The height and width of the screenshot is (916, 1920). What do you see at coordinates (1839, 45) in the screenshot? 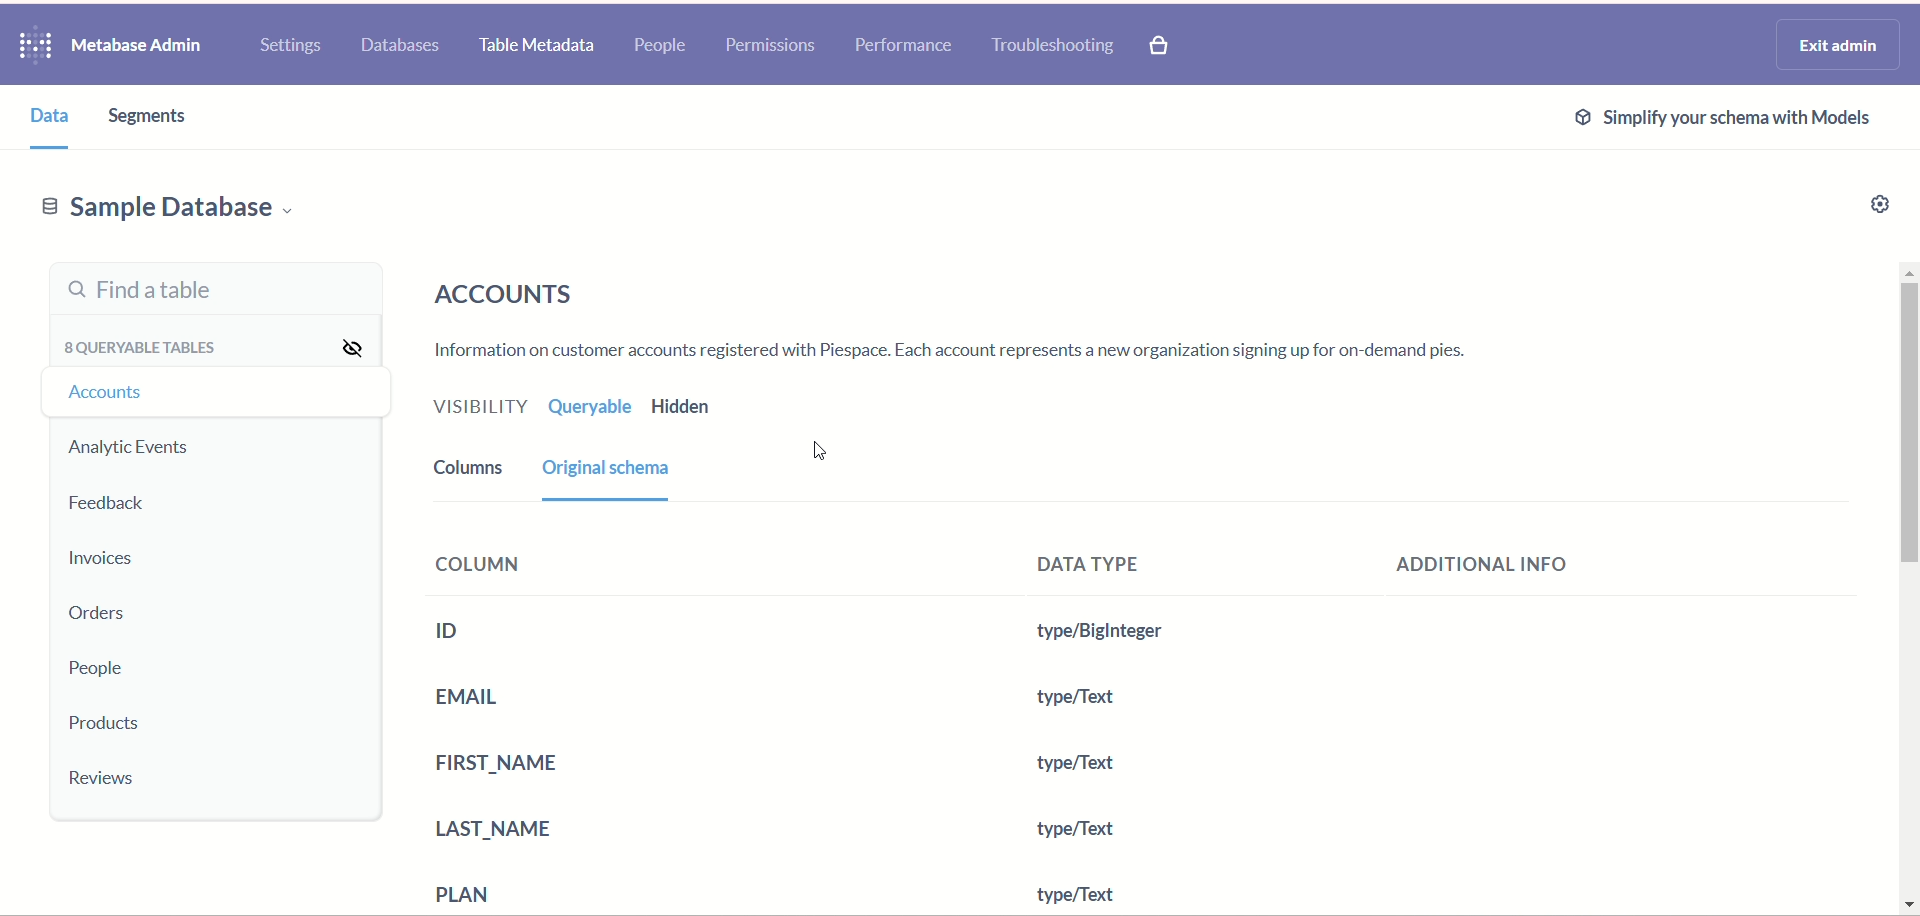
I see `exit admin` at bounding box center [1839, 45].